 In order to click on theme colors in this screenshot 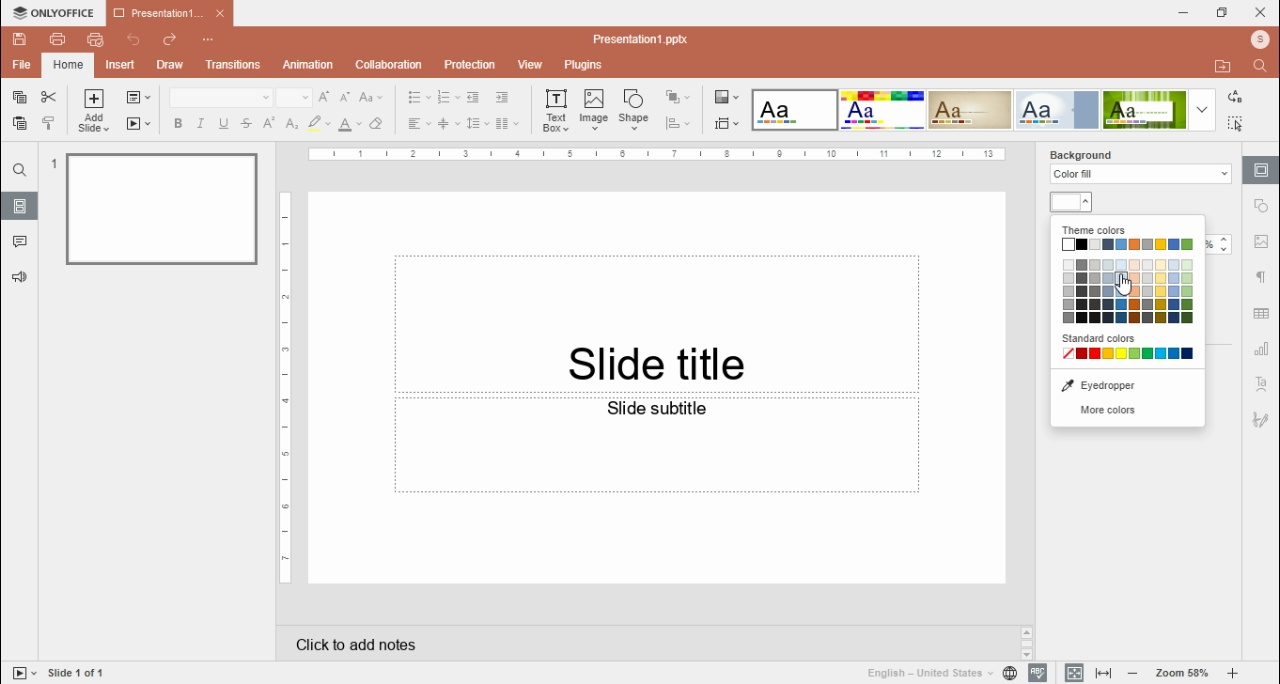, I will do `click(1092, 229)`.